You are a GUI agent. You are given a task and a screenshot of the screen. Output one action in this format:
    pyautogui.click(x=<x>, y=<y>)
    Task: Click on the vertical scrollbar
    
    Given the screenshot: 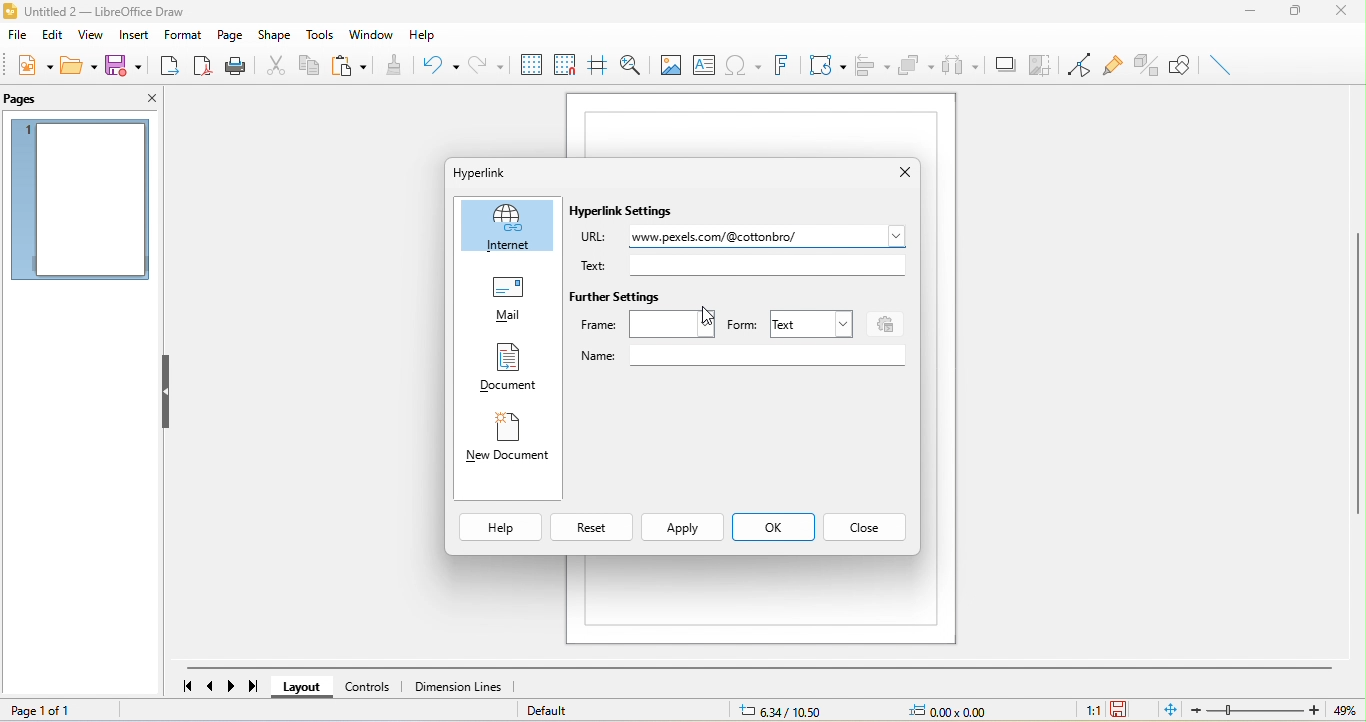 What is the action you would take?
    pyautogui.click(x=1357, y=387)
    